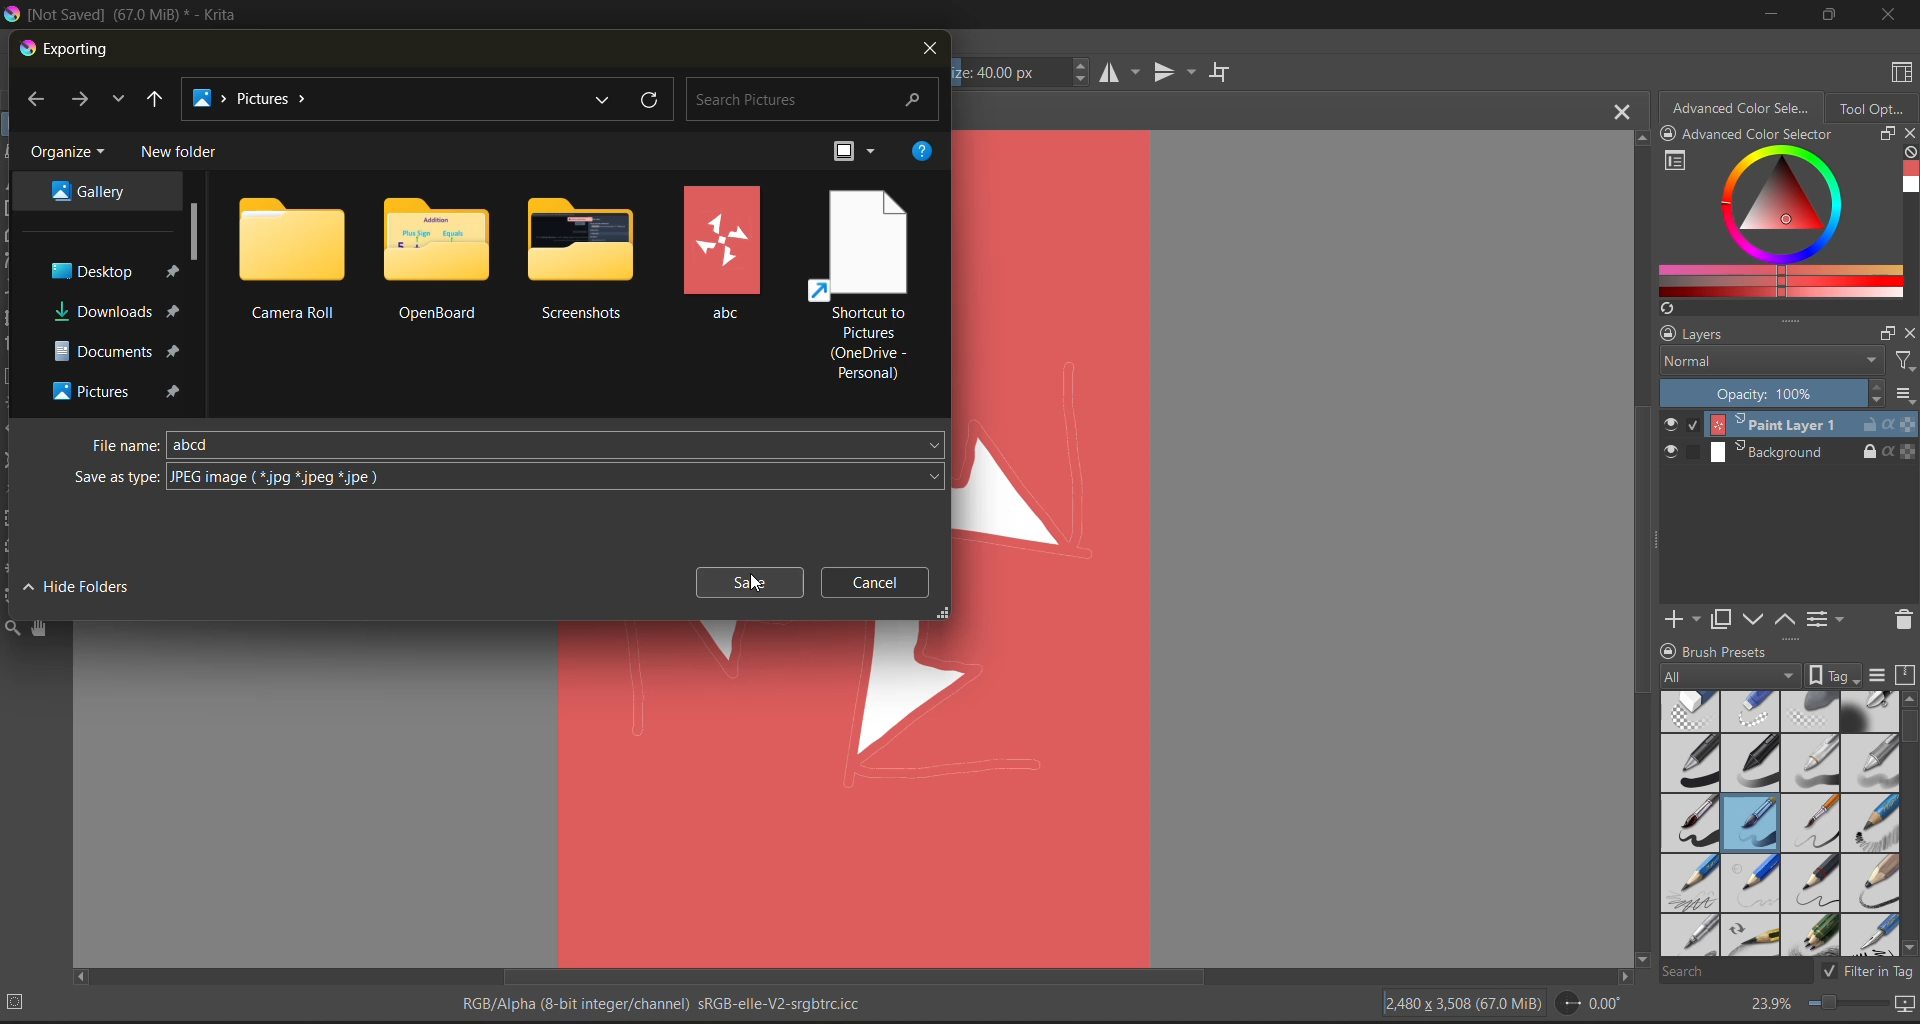 This screenshot has height=1024, width=1920. I want to click on hide folders, so click(74, 590).